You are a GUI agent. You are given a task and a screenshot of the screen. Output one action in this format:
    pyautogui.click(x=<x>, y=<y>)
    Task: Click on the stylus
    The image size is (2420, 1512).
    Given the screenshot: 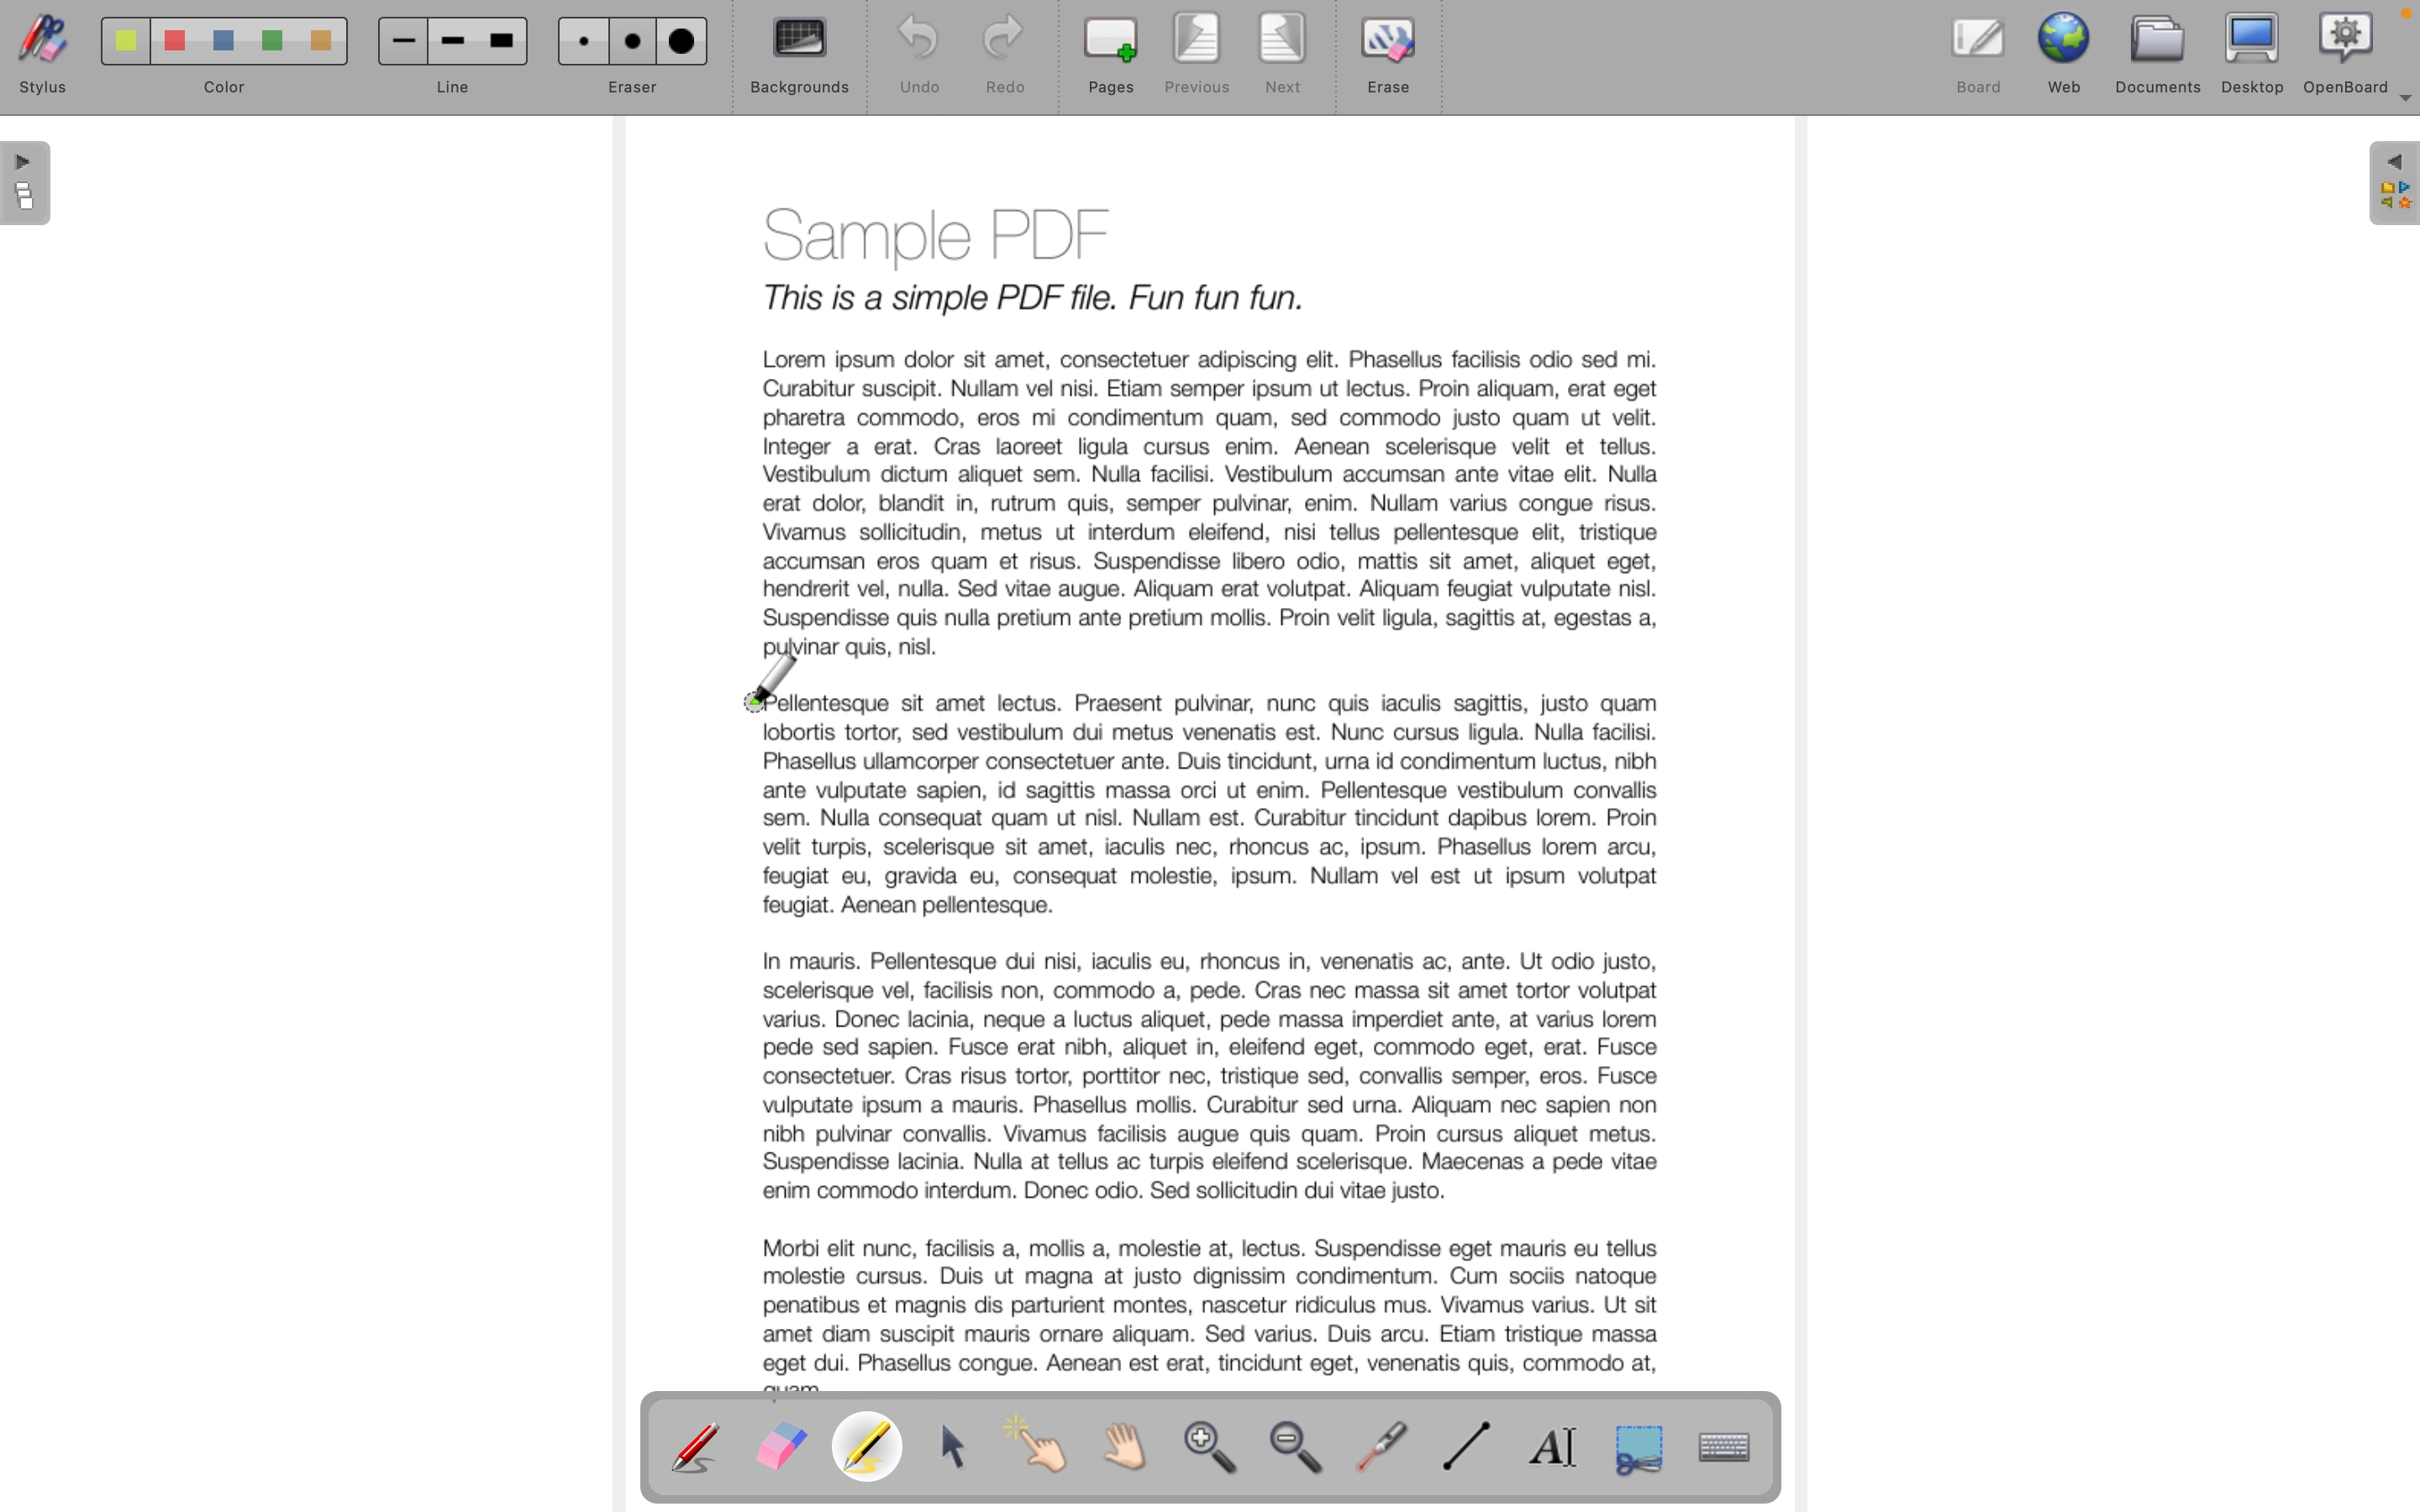 What is the action you would take?
    pyautogui.click(x=38, y=60)
    